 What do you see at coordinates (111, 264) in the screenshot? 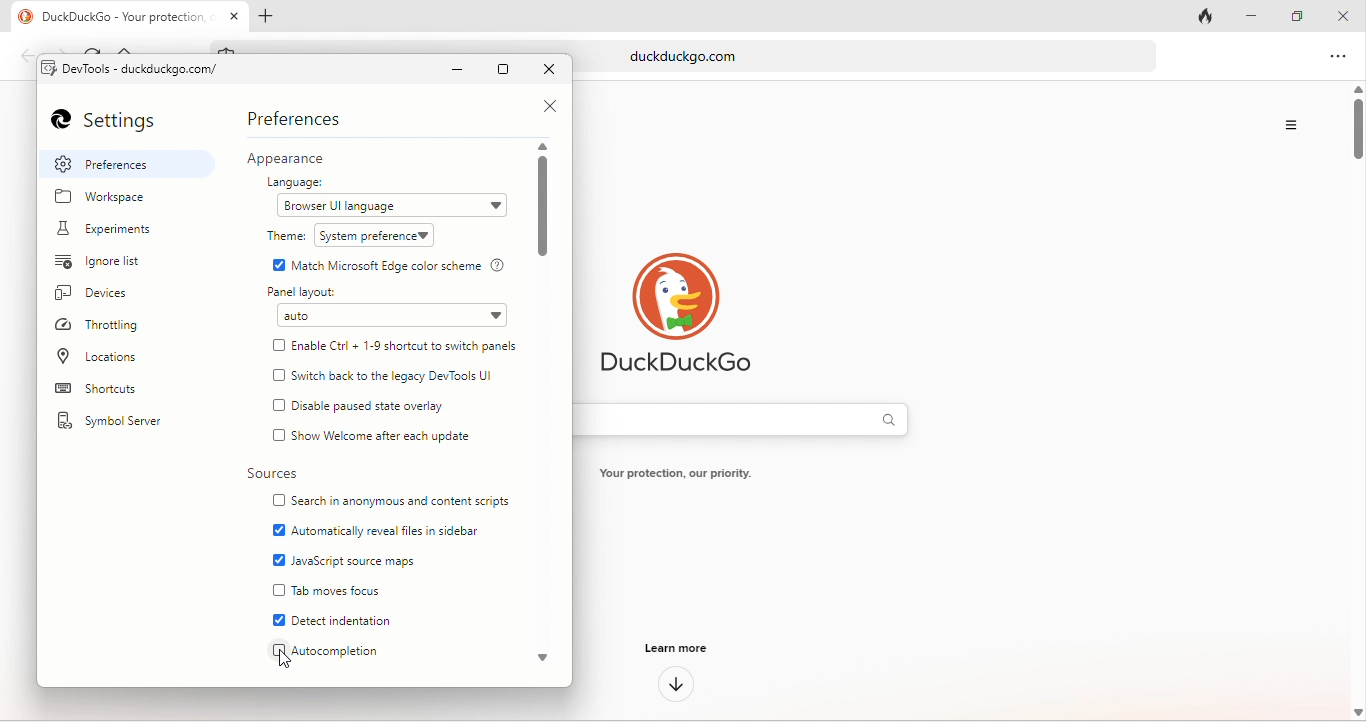
I see `ignore list` at bounding box center [111, 264].